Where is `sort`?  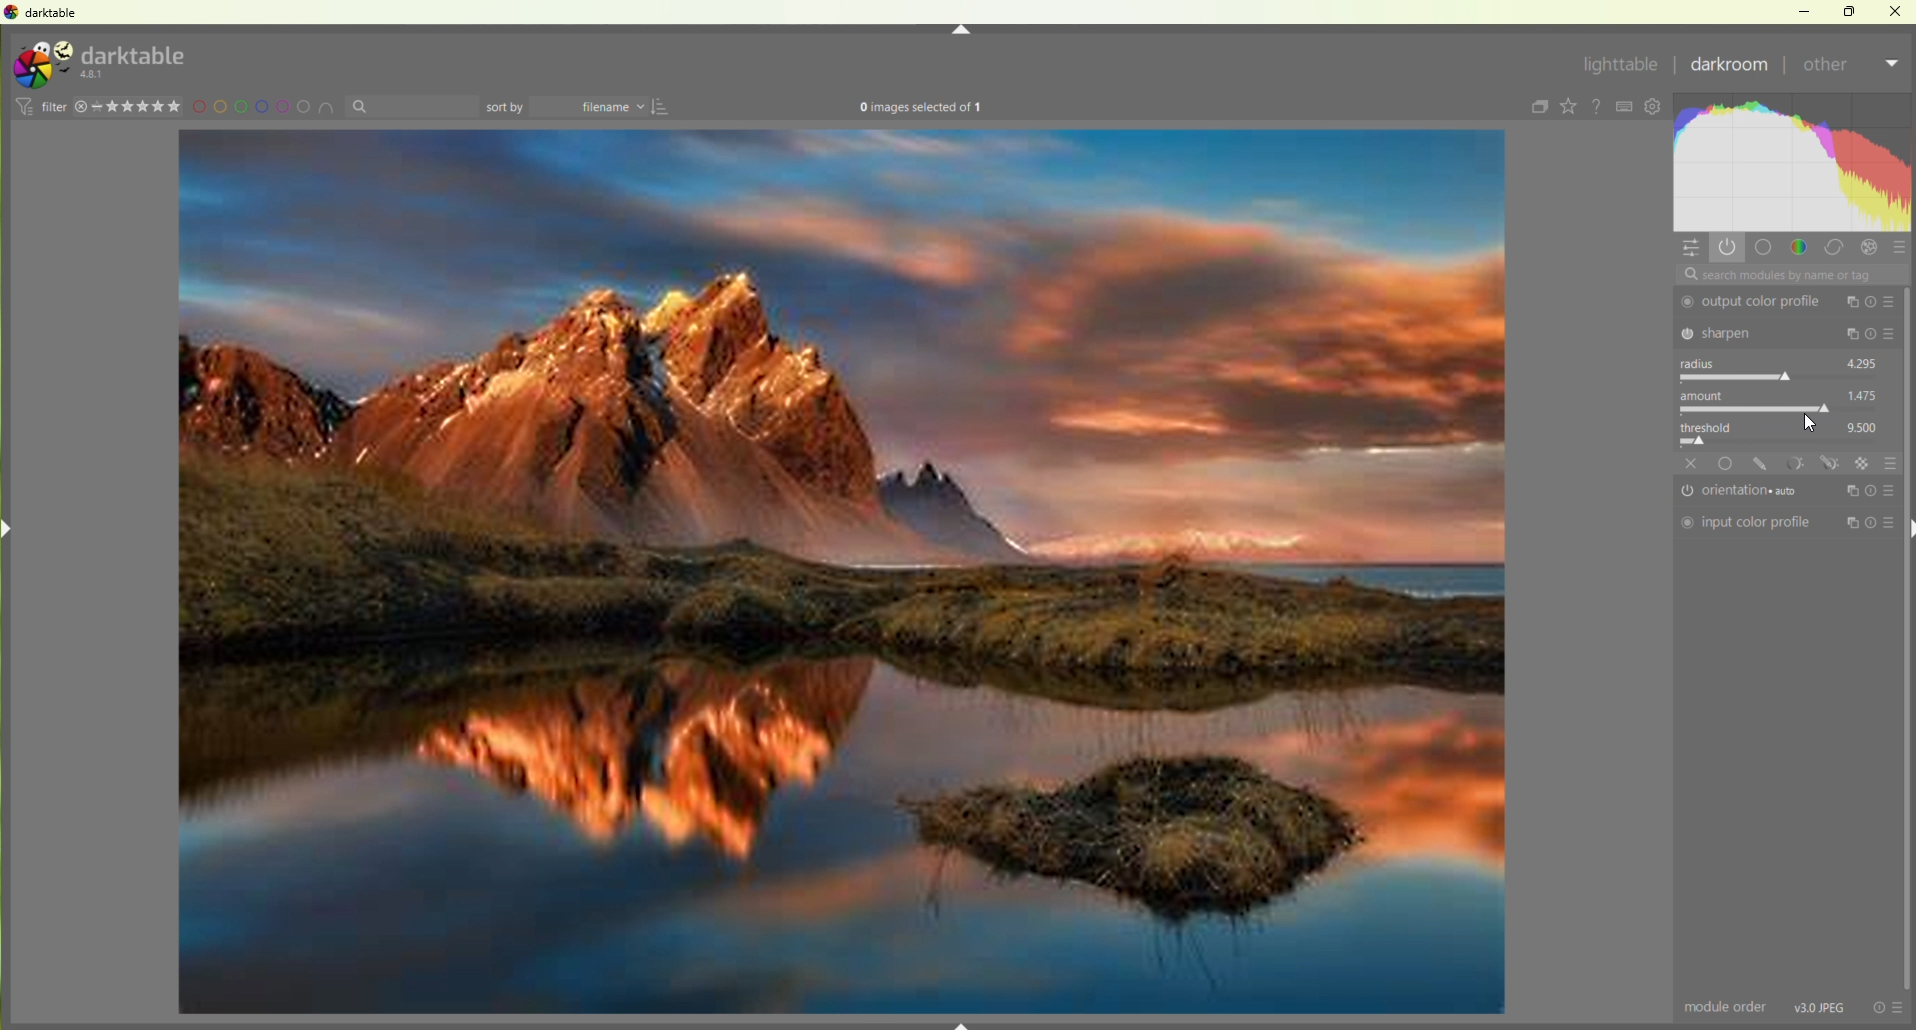 sort is located at coordinates (664, 107).